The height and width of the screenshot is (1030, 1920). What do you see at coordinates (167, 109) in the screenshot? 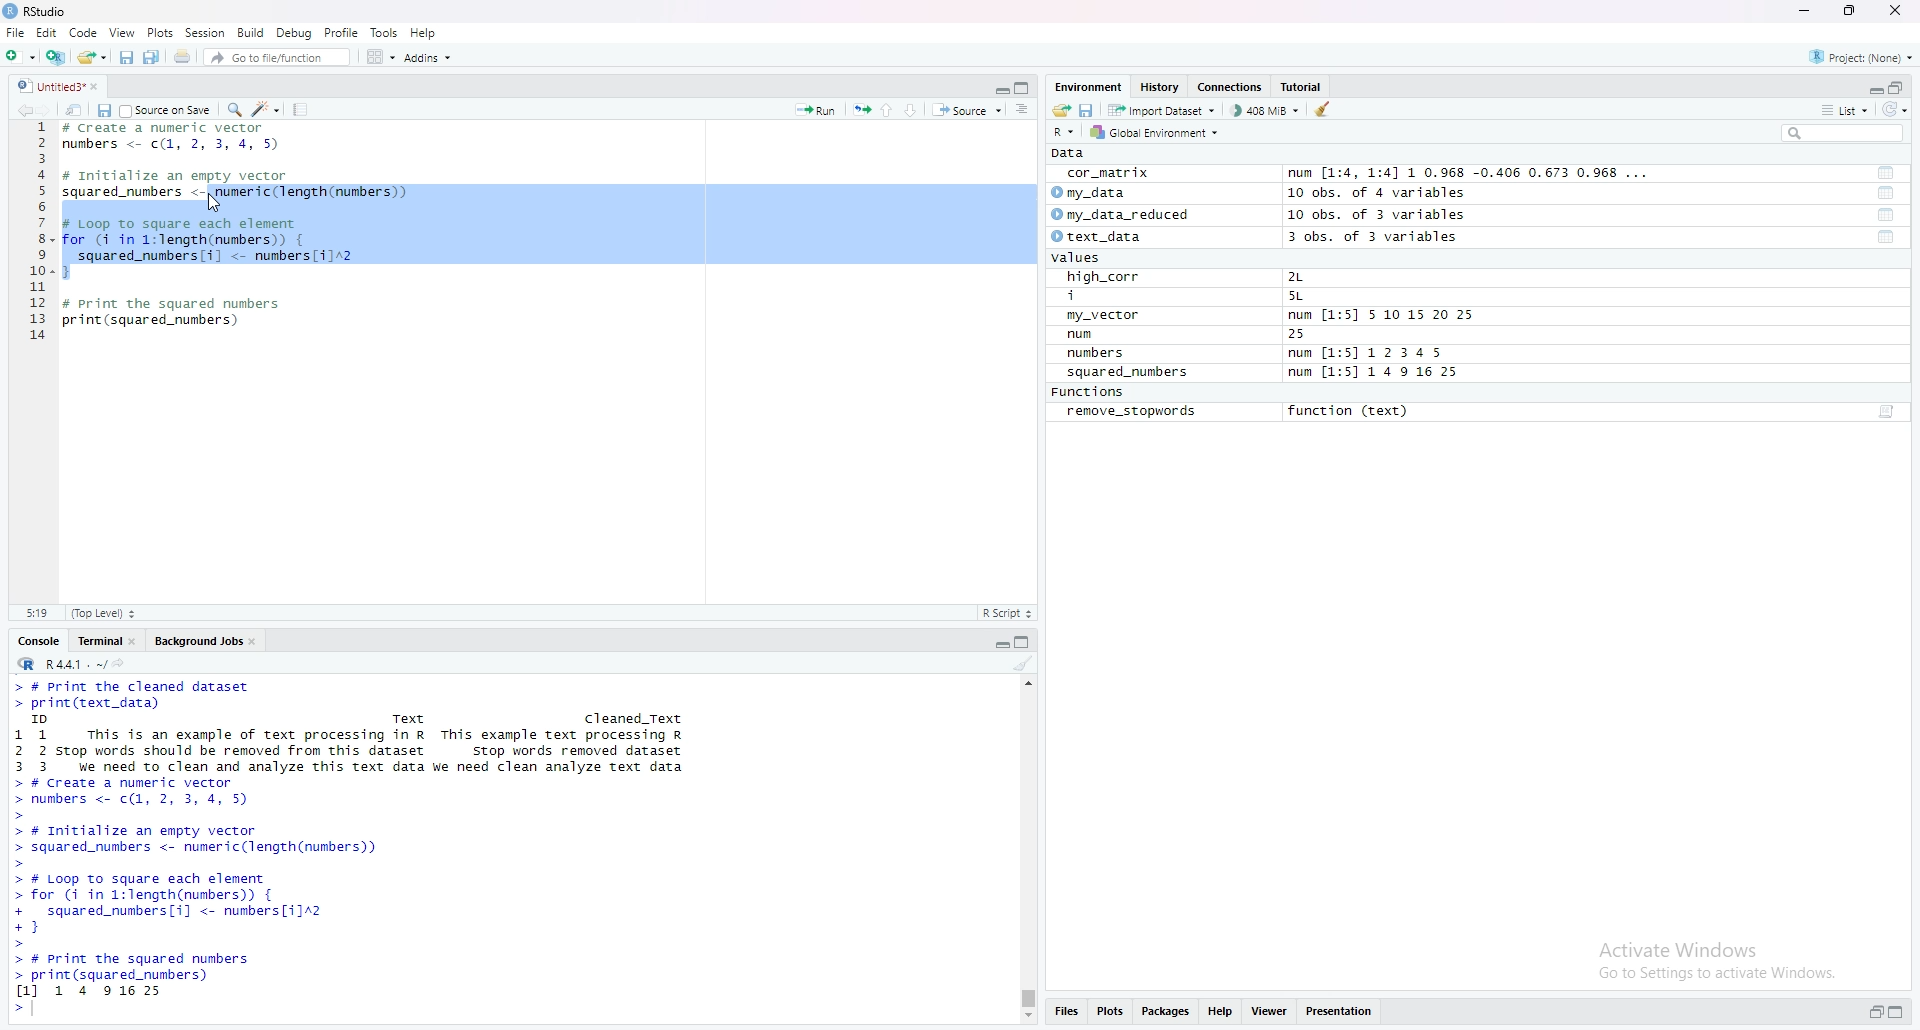
I see `Source on save` at bounding box center [167, 109].